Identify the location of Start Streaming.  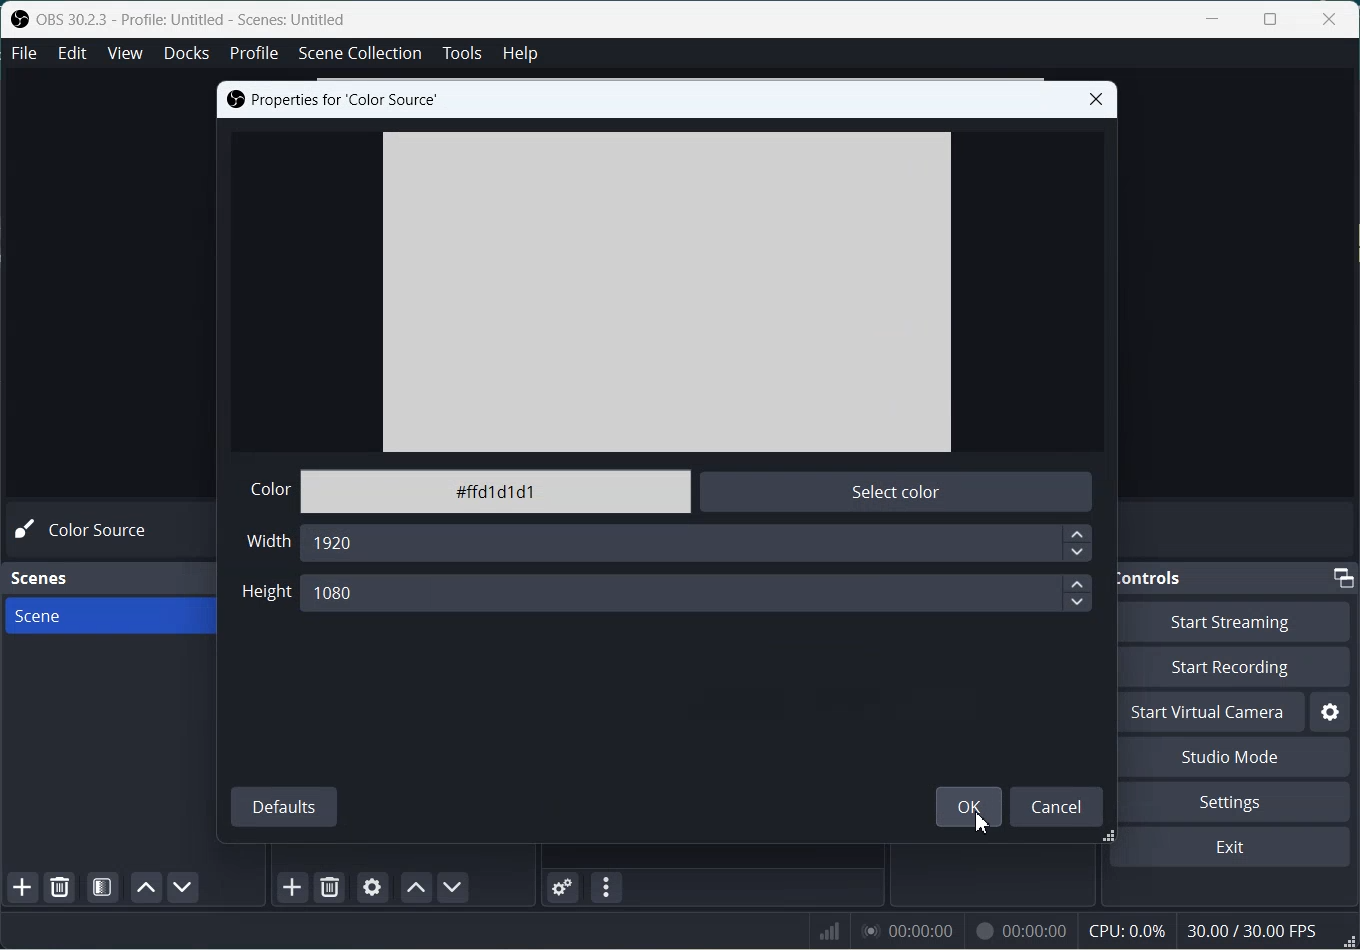
(1240, 621).